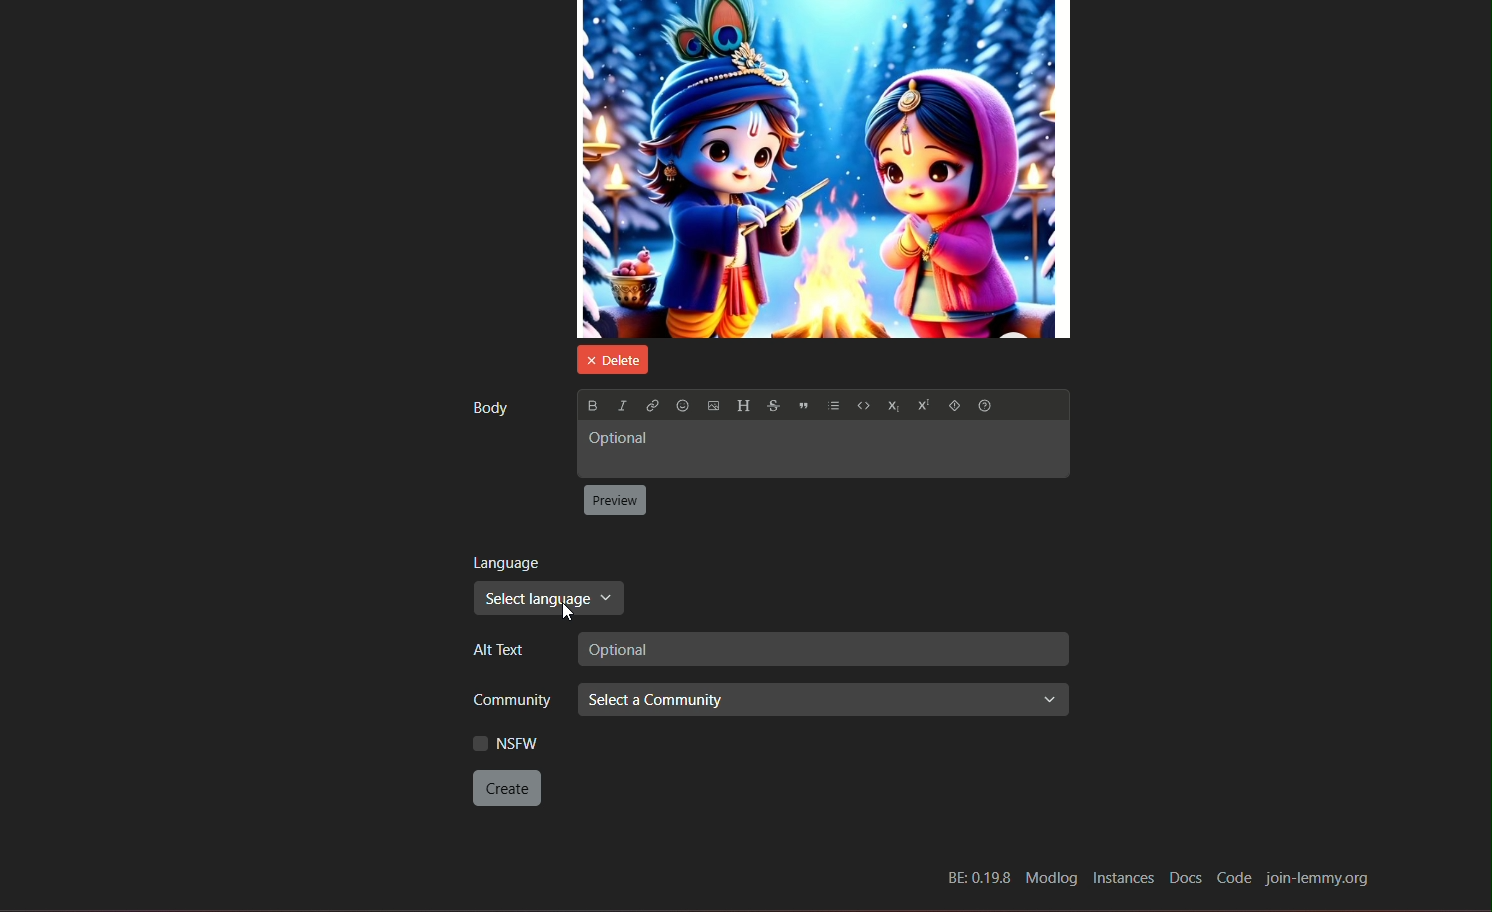 Image resolution: width=1492 pixels, height=912 pixels. Describe the element at coordinates (834, 408) in the screenshot. I see `list` at that location.